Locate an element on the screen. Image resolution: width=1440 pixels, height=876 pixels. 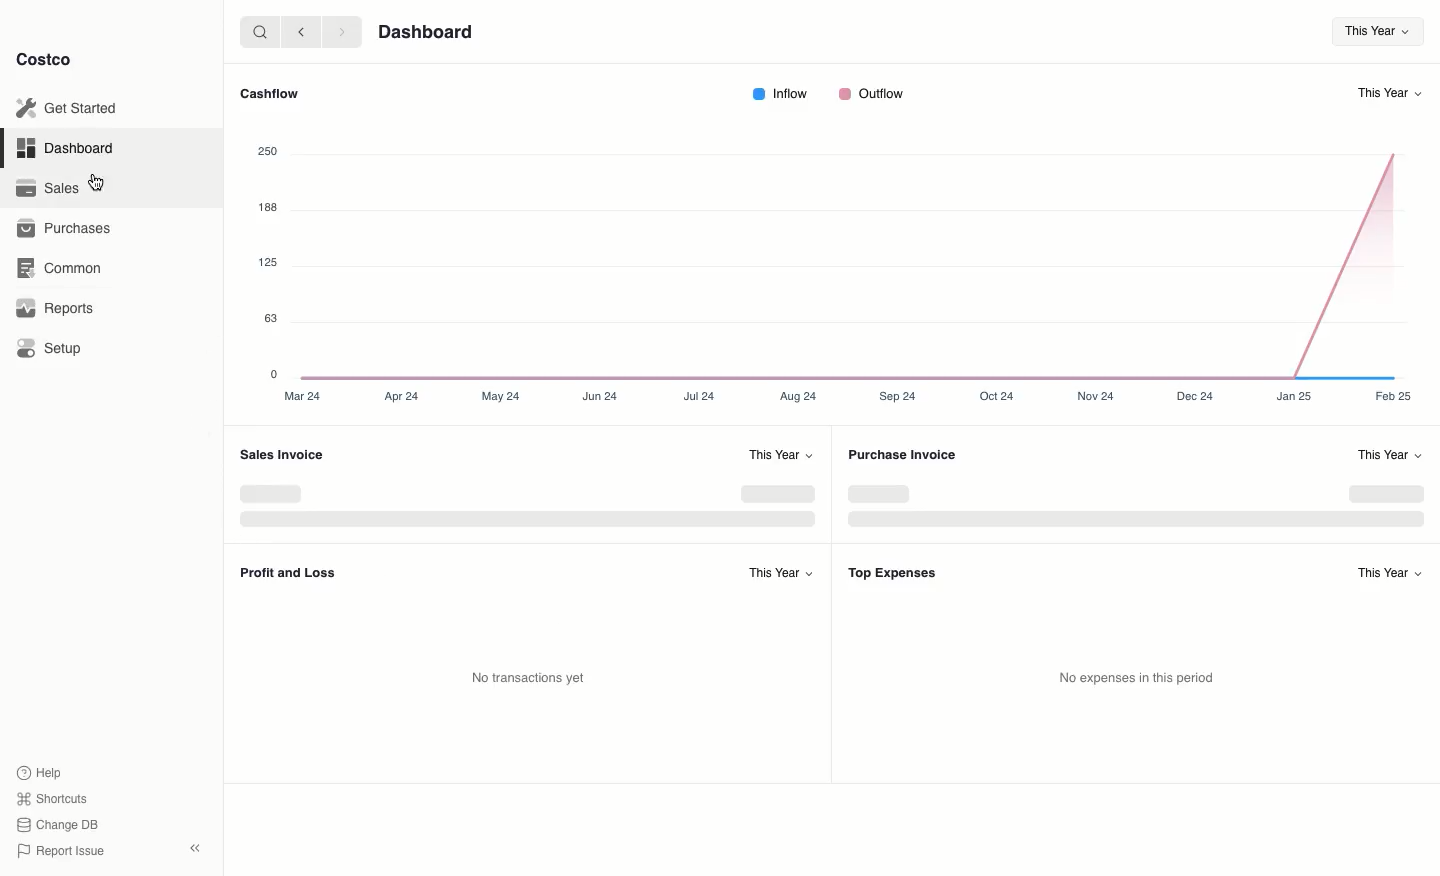
Jun 24 is located at coordinates (601, 396).